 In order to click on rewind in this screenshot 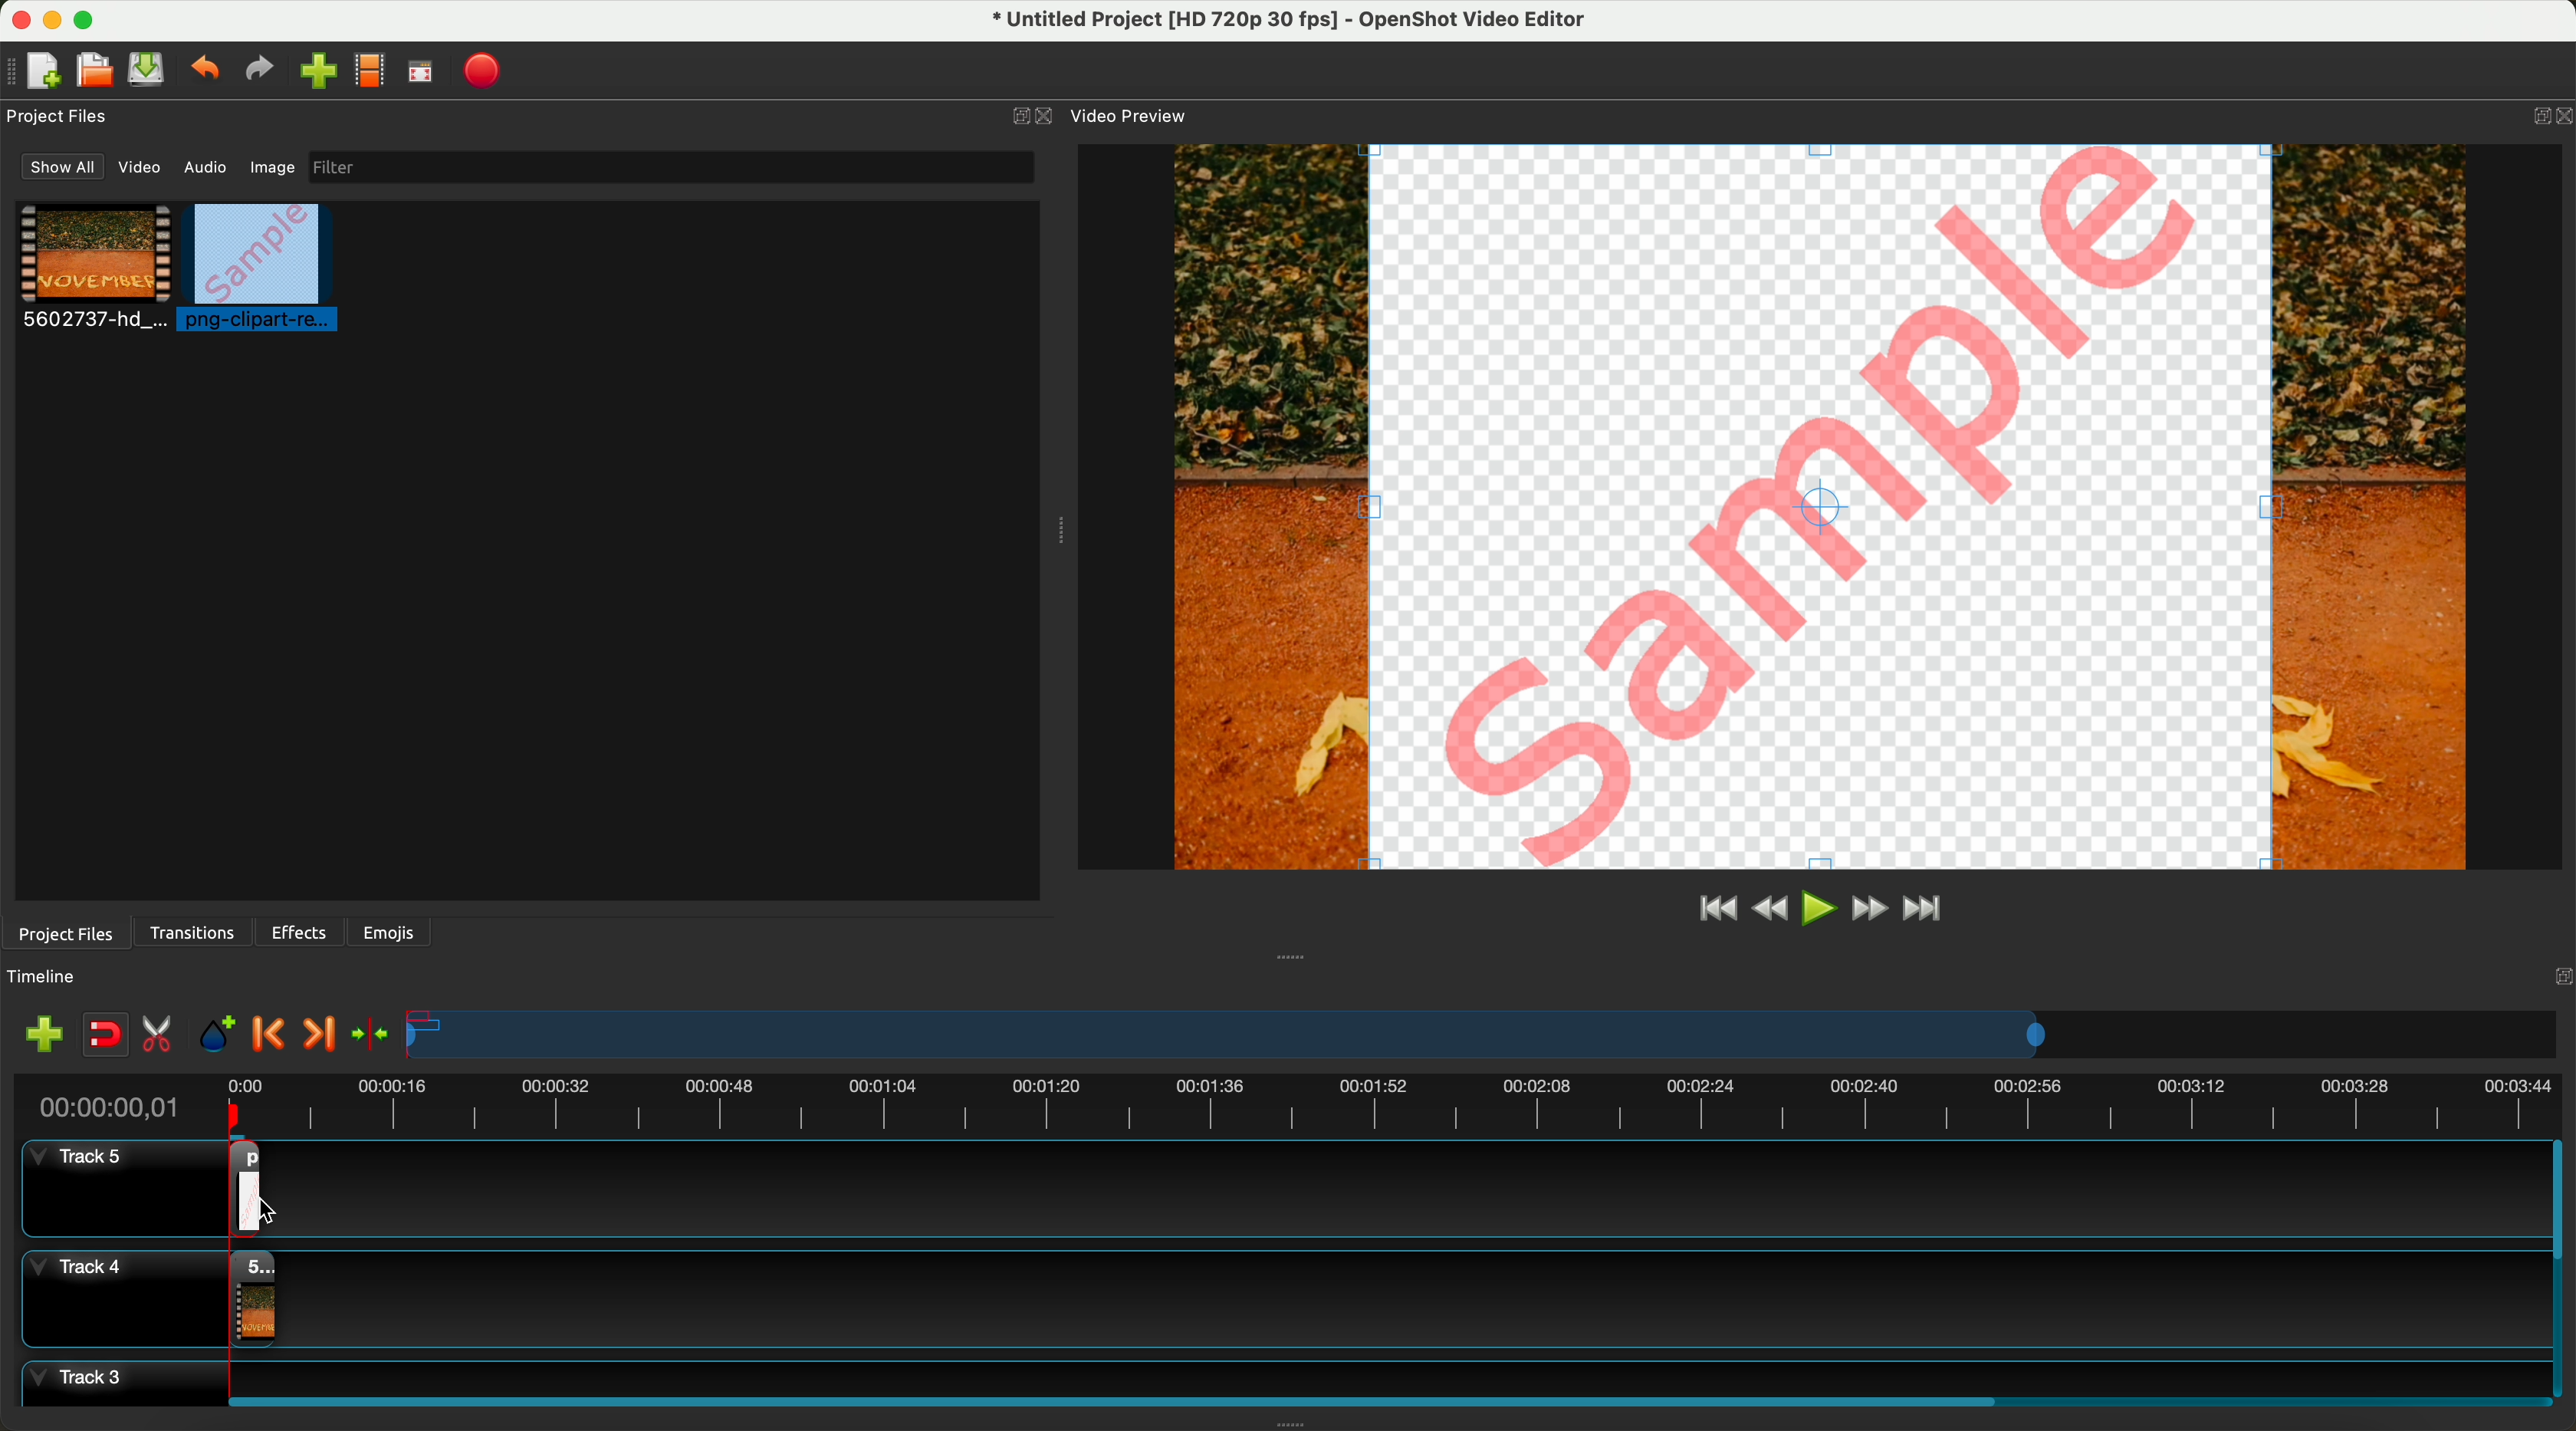, I will do `click(1768, 911)`.